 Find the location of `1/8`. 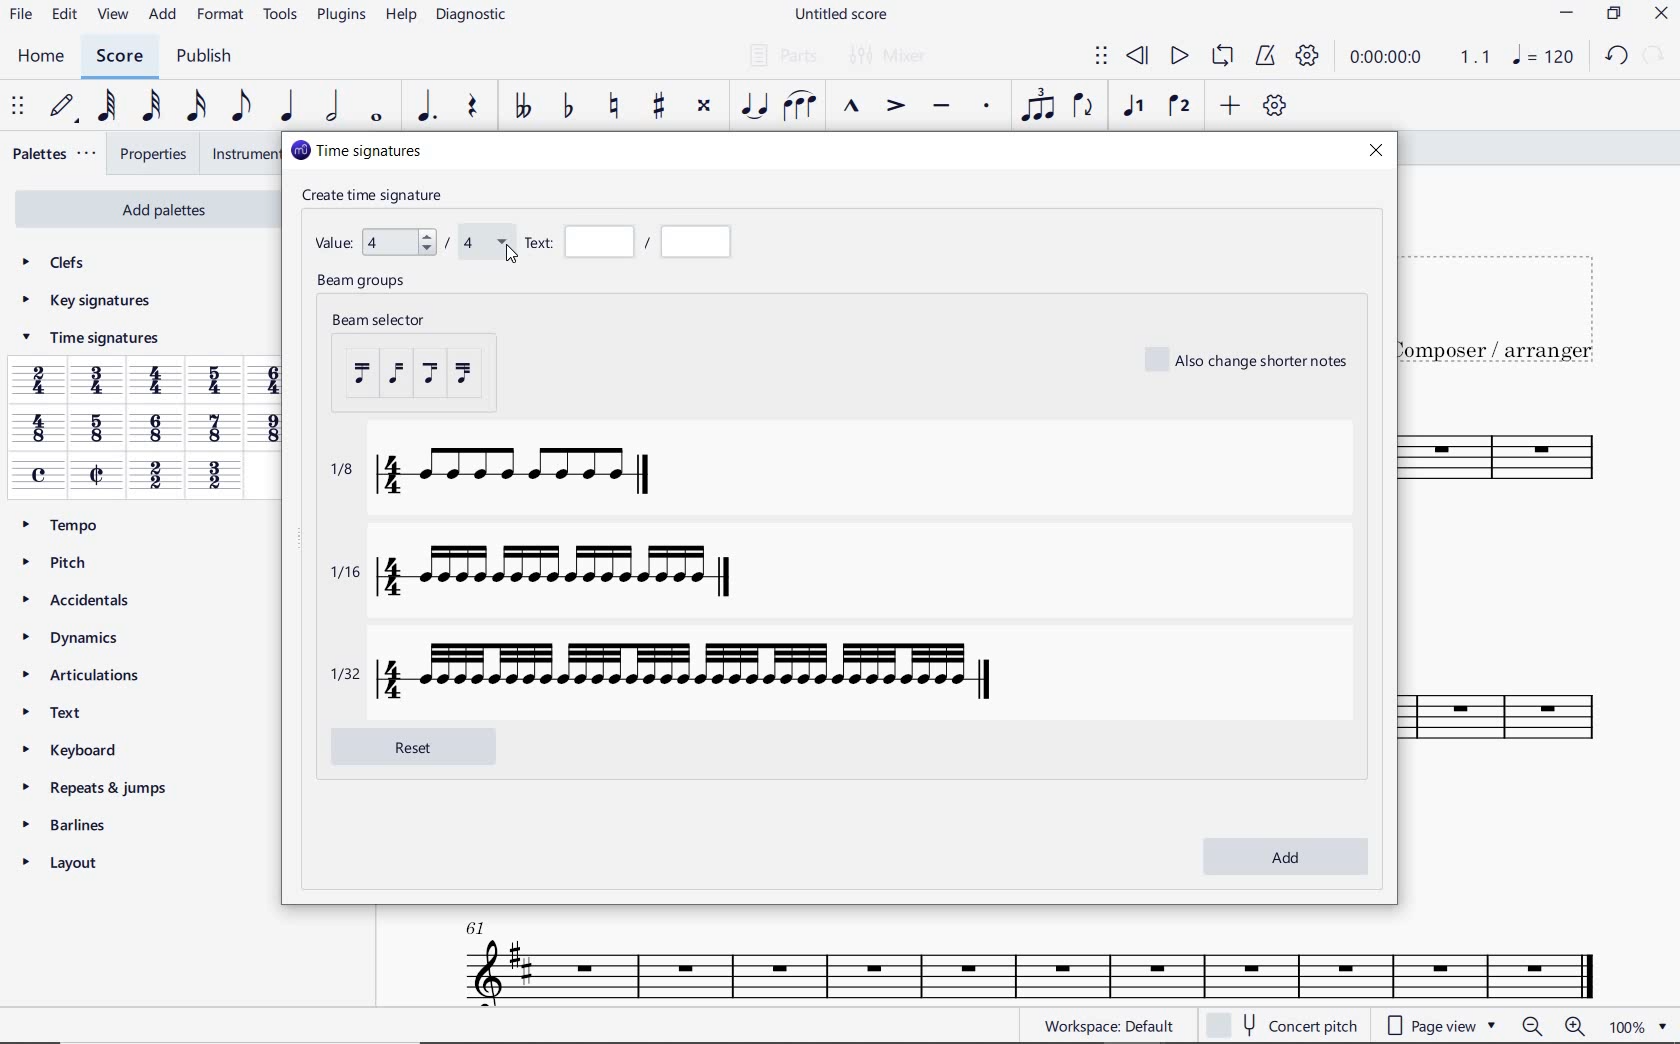

1/8 is located at coordinates (516, 475).